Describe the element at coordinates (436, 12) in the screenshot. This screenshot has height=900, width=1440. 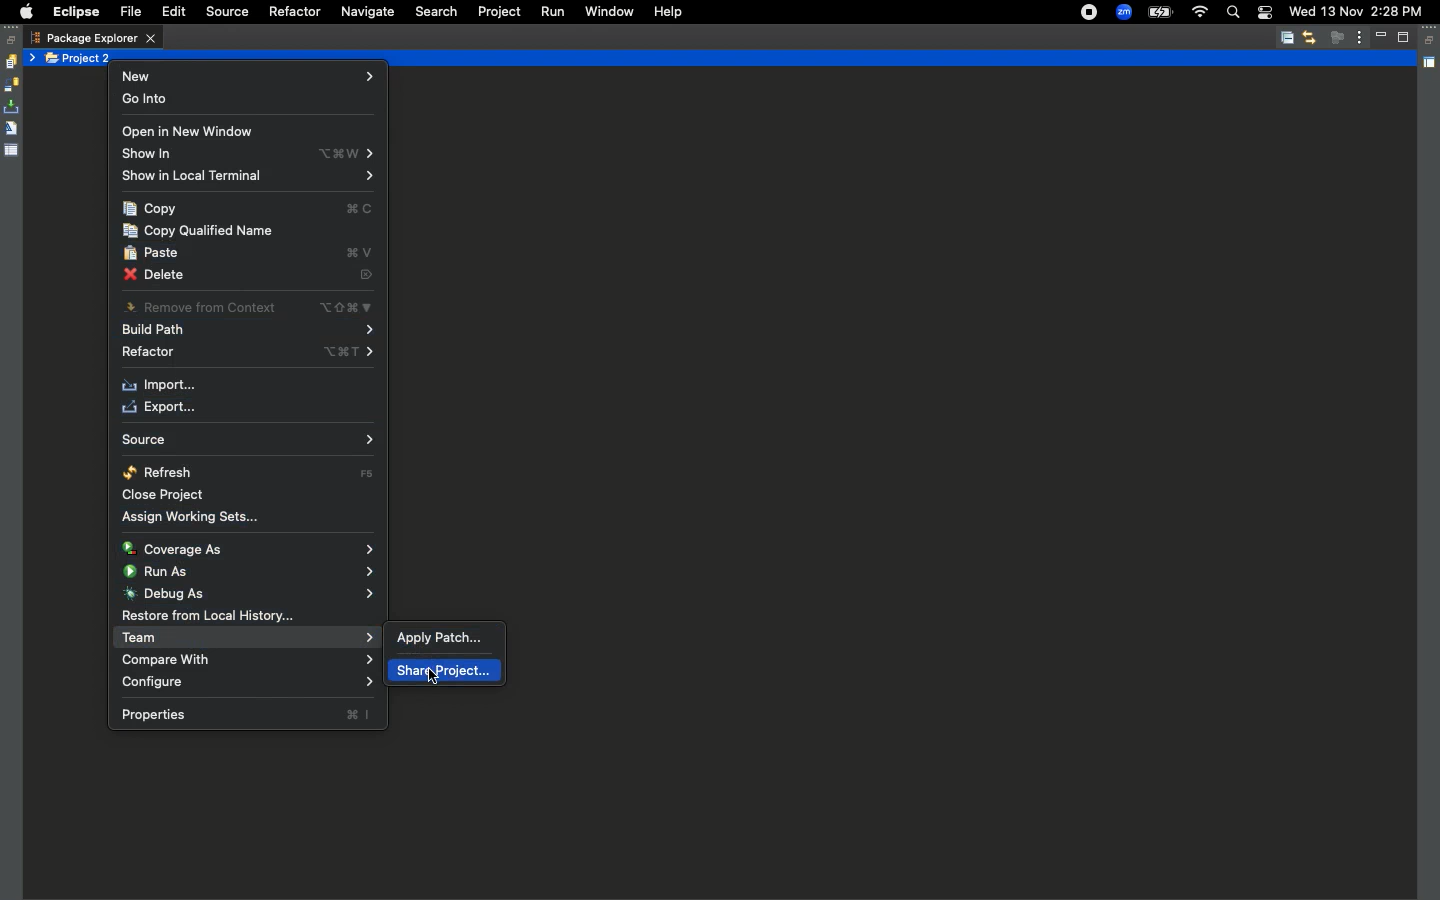
I see `Search` at that location.